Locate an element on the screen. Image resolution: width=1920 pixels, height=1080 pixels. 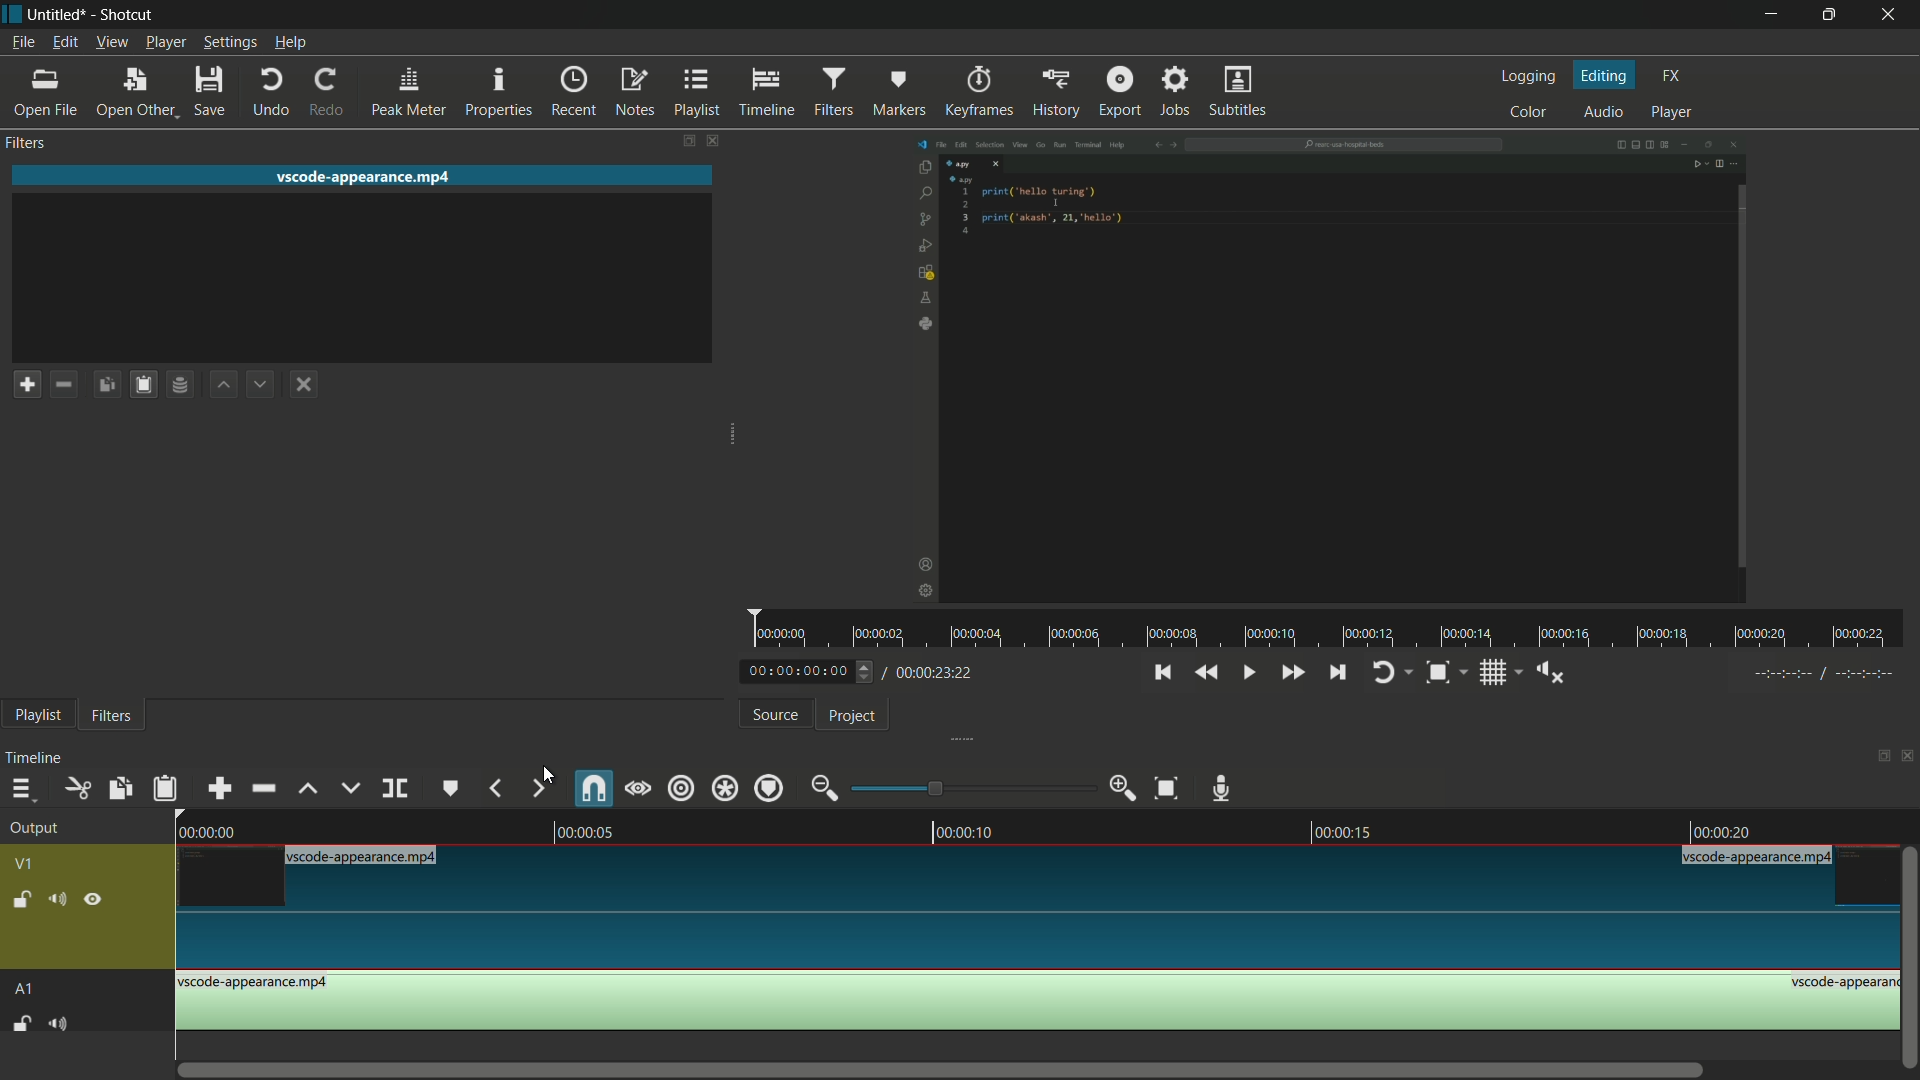
skip to the next point is located at coordinates (1337, 674).